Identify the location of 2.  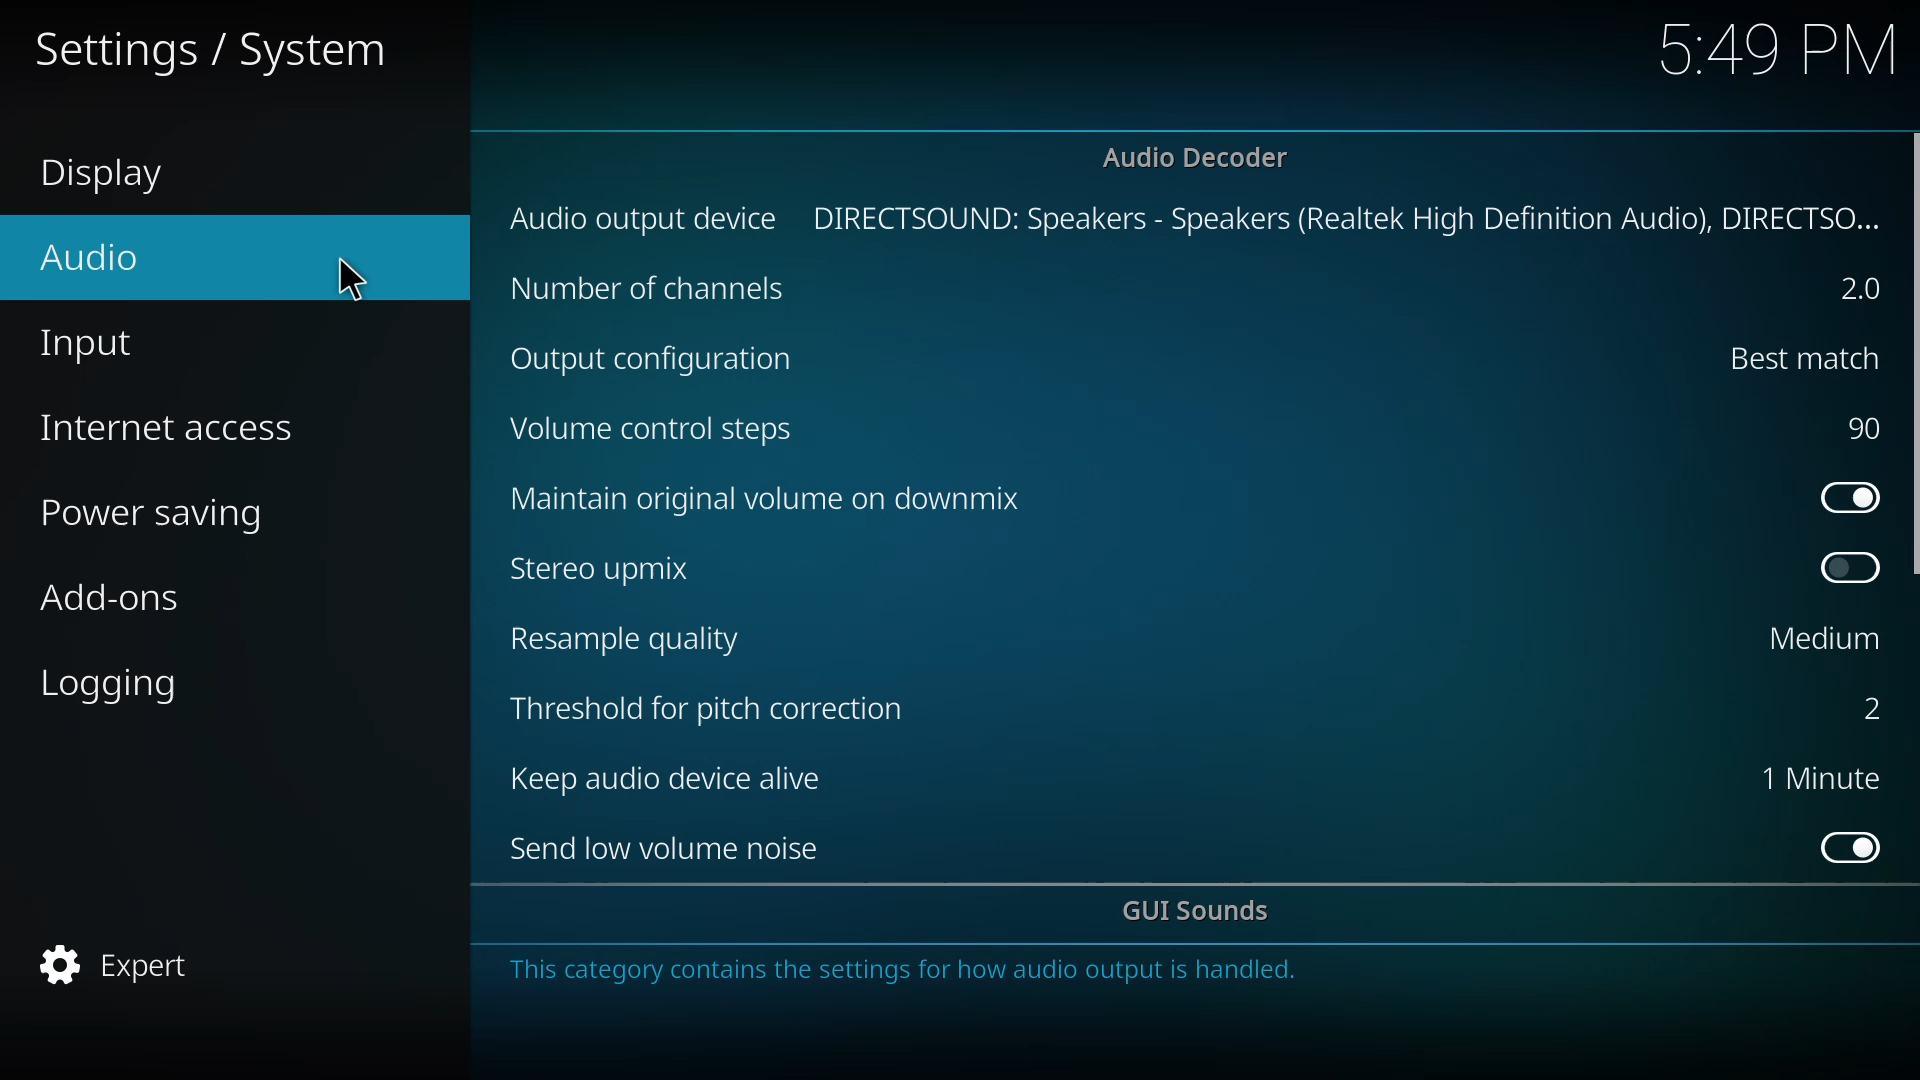
(1867, 708).